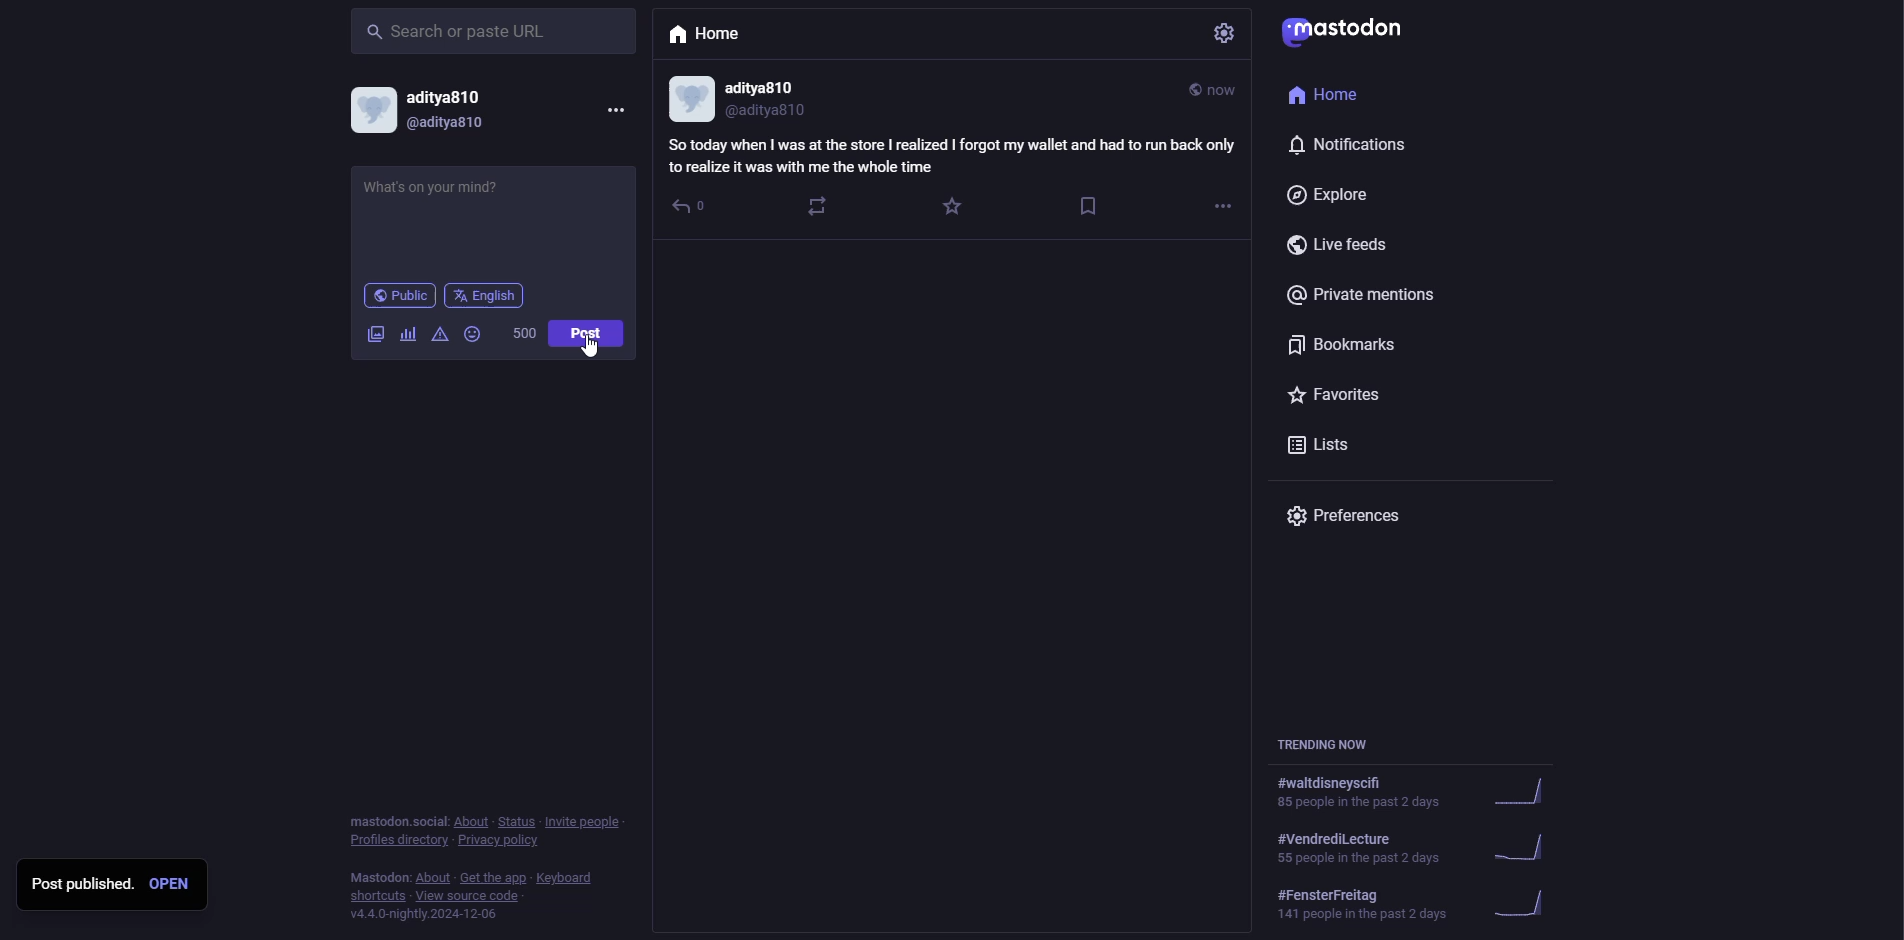 The image size is (1904, 940). I want to click on polls, so click(407, 334).